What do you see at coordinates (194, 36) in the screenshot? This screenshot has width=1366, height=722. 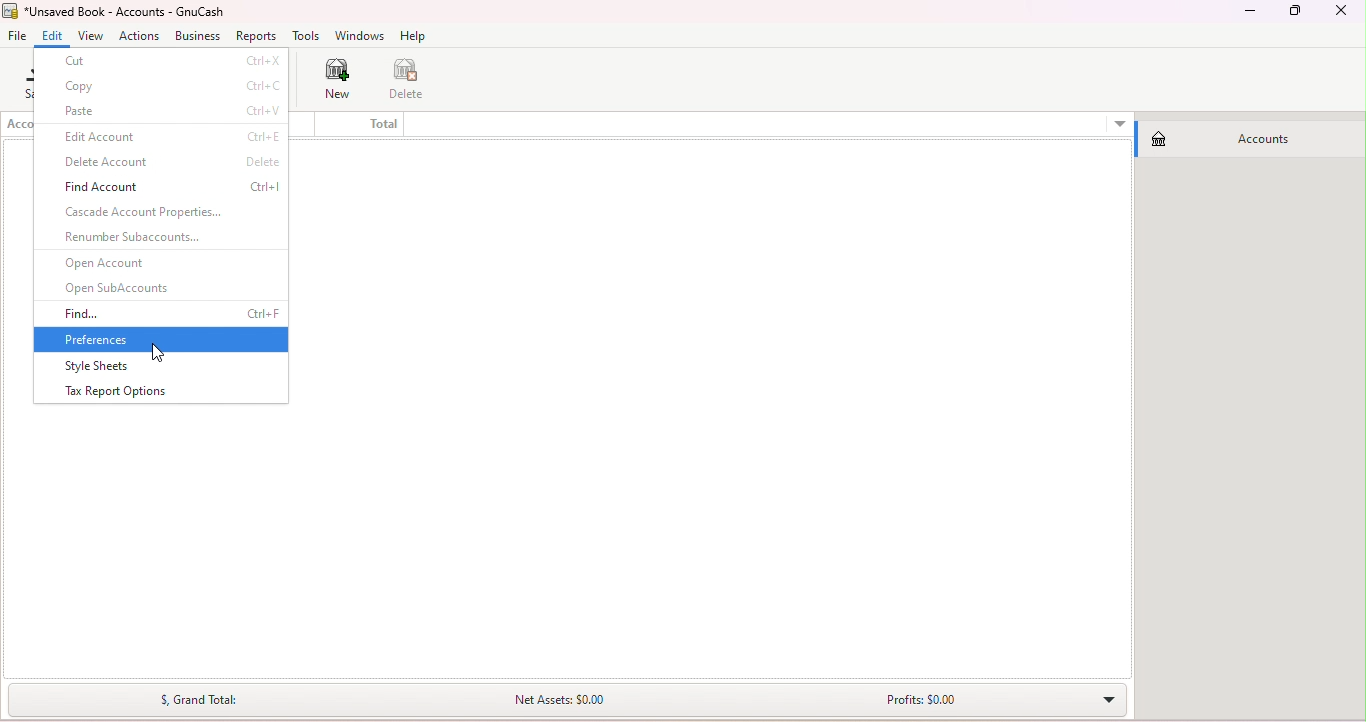 I see `Business` at bounding box center [194, 36].